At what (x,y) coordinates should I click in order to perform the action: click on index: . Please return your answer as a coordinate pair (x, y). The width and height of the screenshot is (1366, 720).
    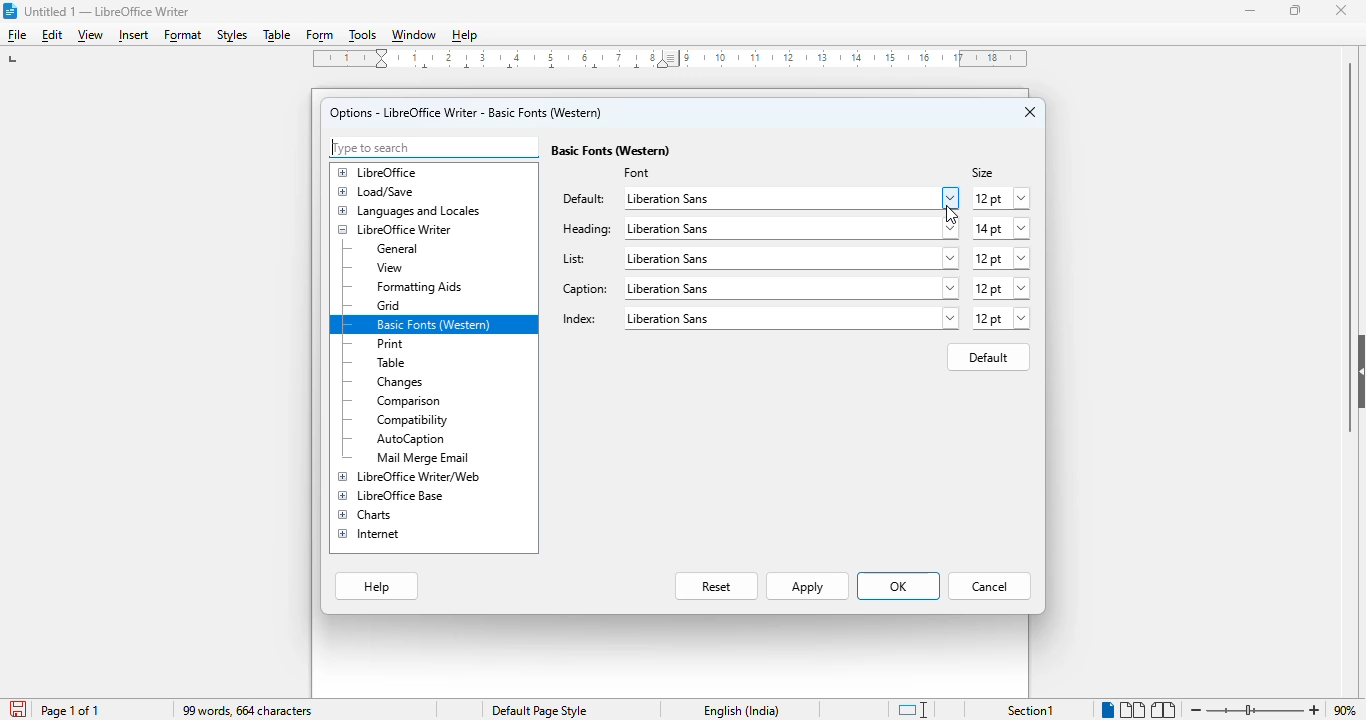
    Looking at the image, I should click on (577, 319).